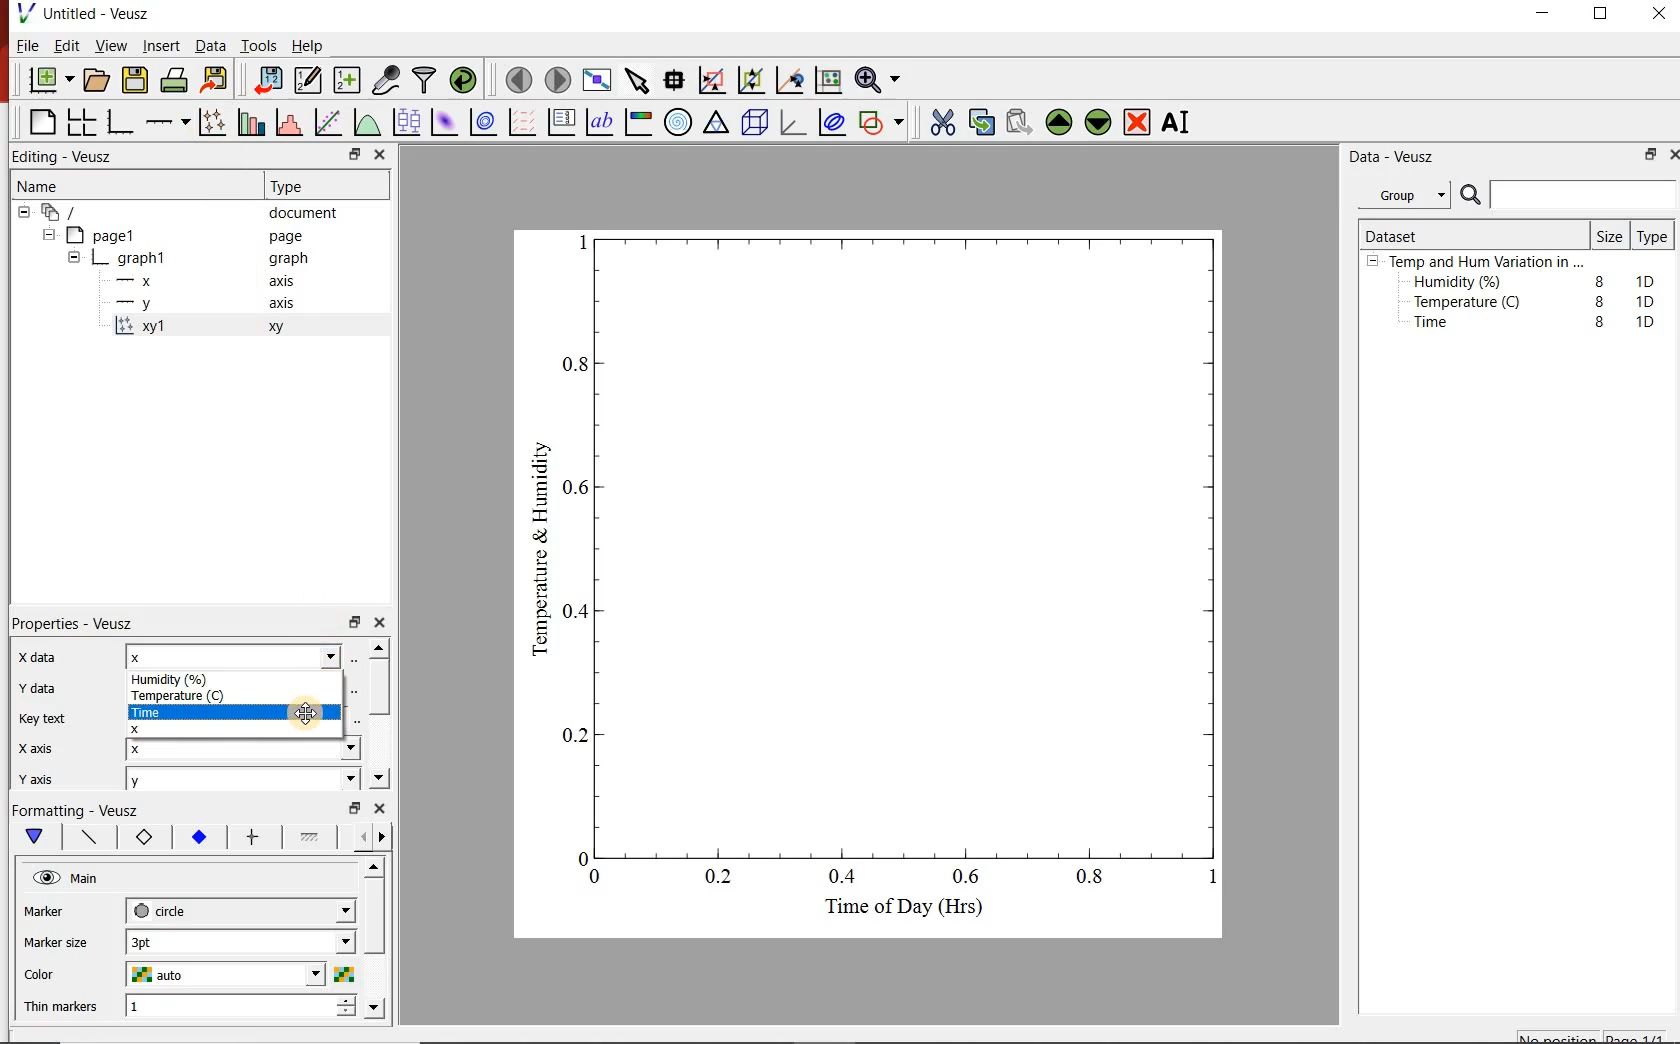 Image resolution: width=1680 pixels, height=1044 pixels. Describe the element at coordinates (64, 1008) in the screenshot. I see `Thin Markers` at that location.